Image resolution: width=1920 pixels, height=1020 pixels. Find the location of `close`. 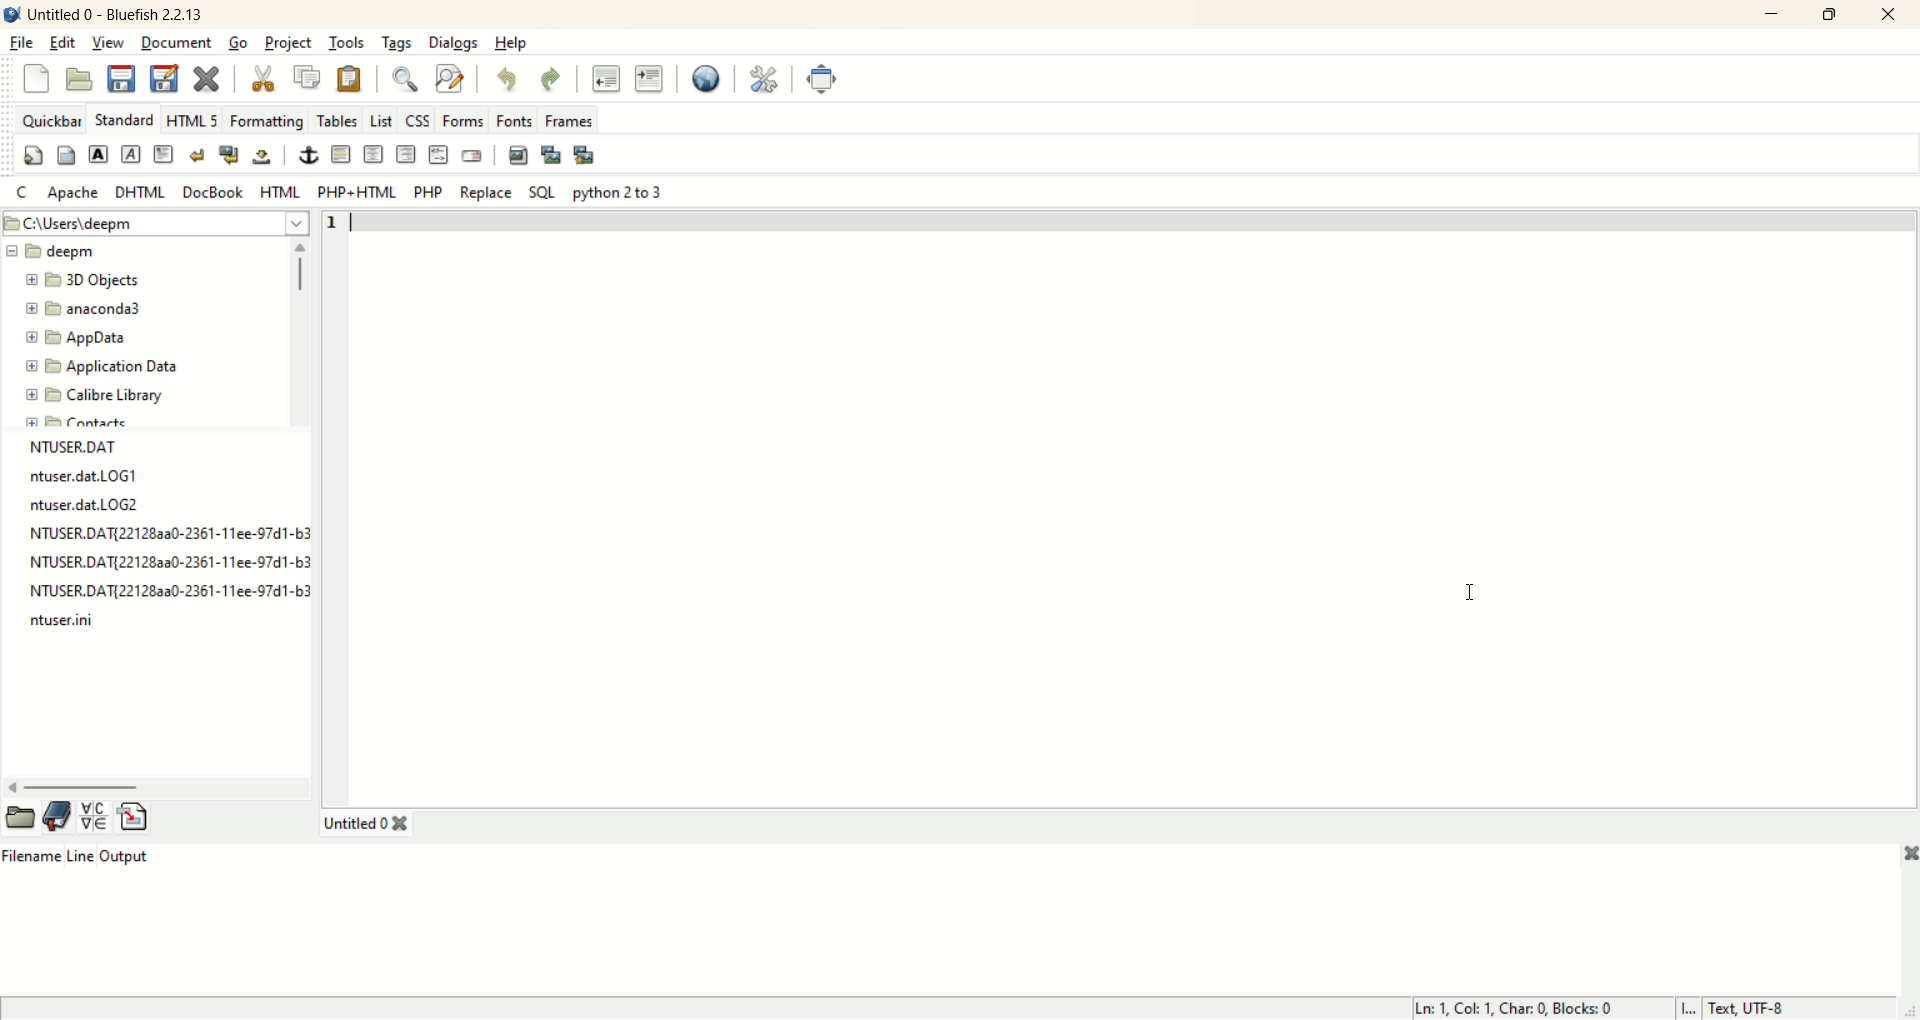

close is located at coordinates (1889, 15).